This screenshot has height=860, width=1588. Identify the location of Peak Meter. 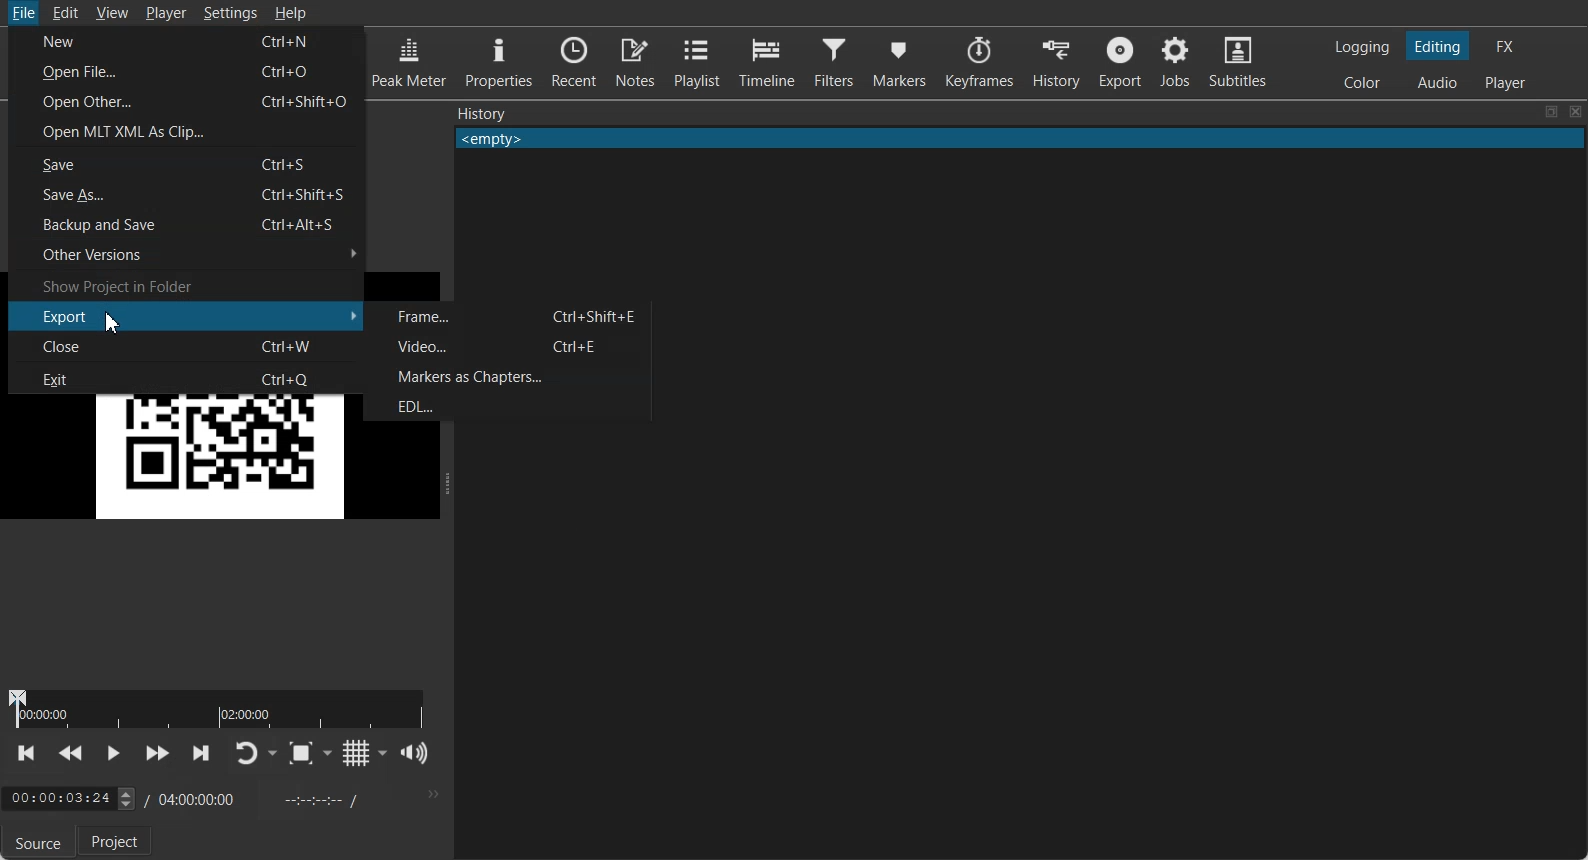
(409, 60).